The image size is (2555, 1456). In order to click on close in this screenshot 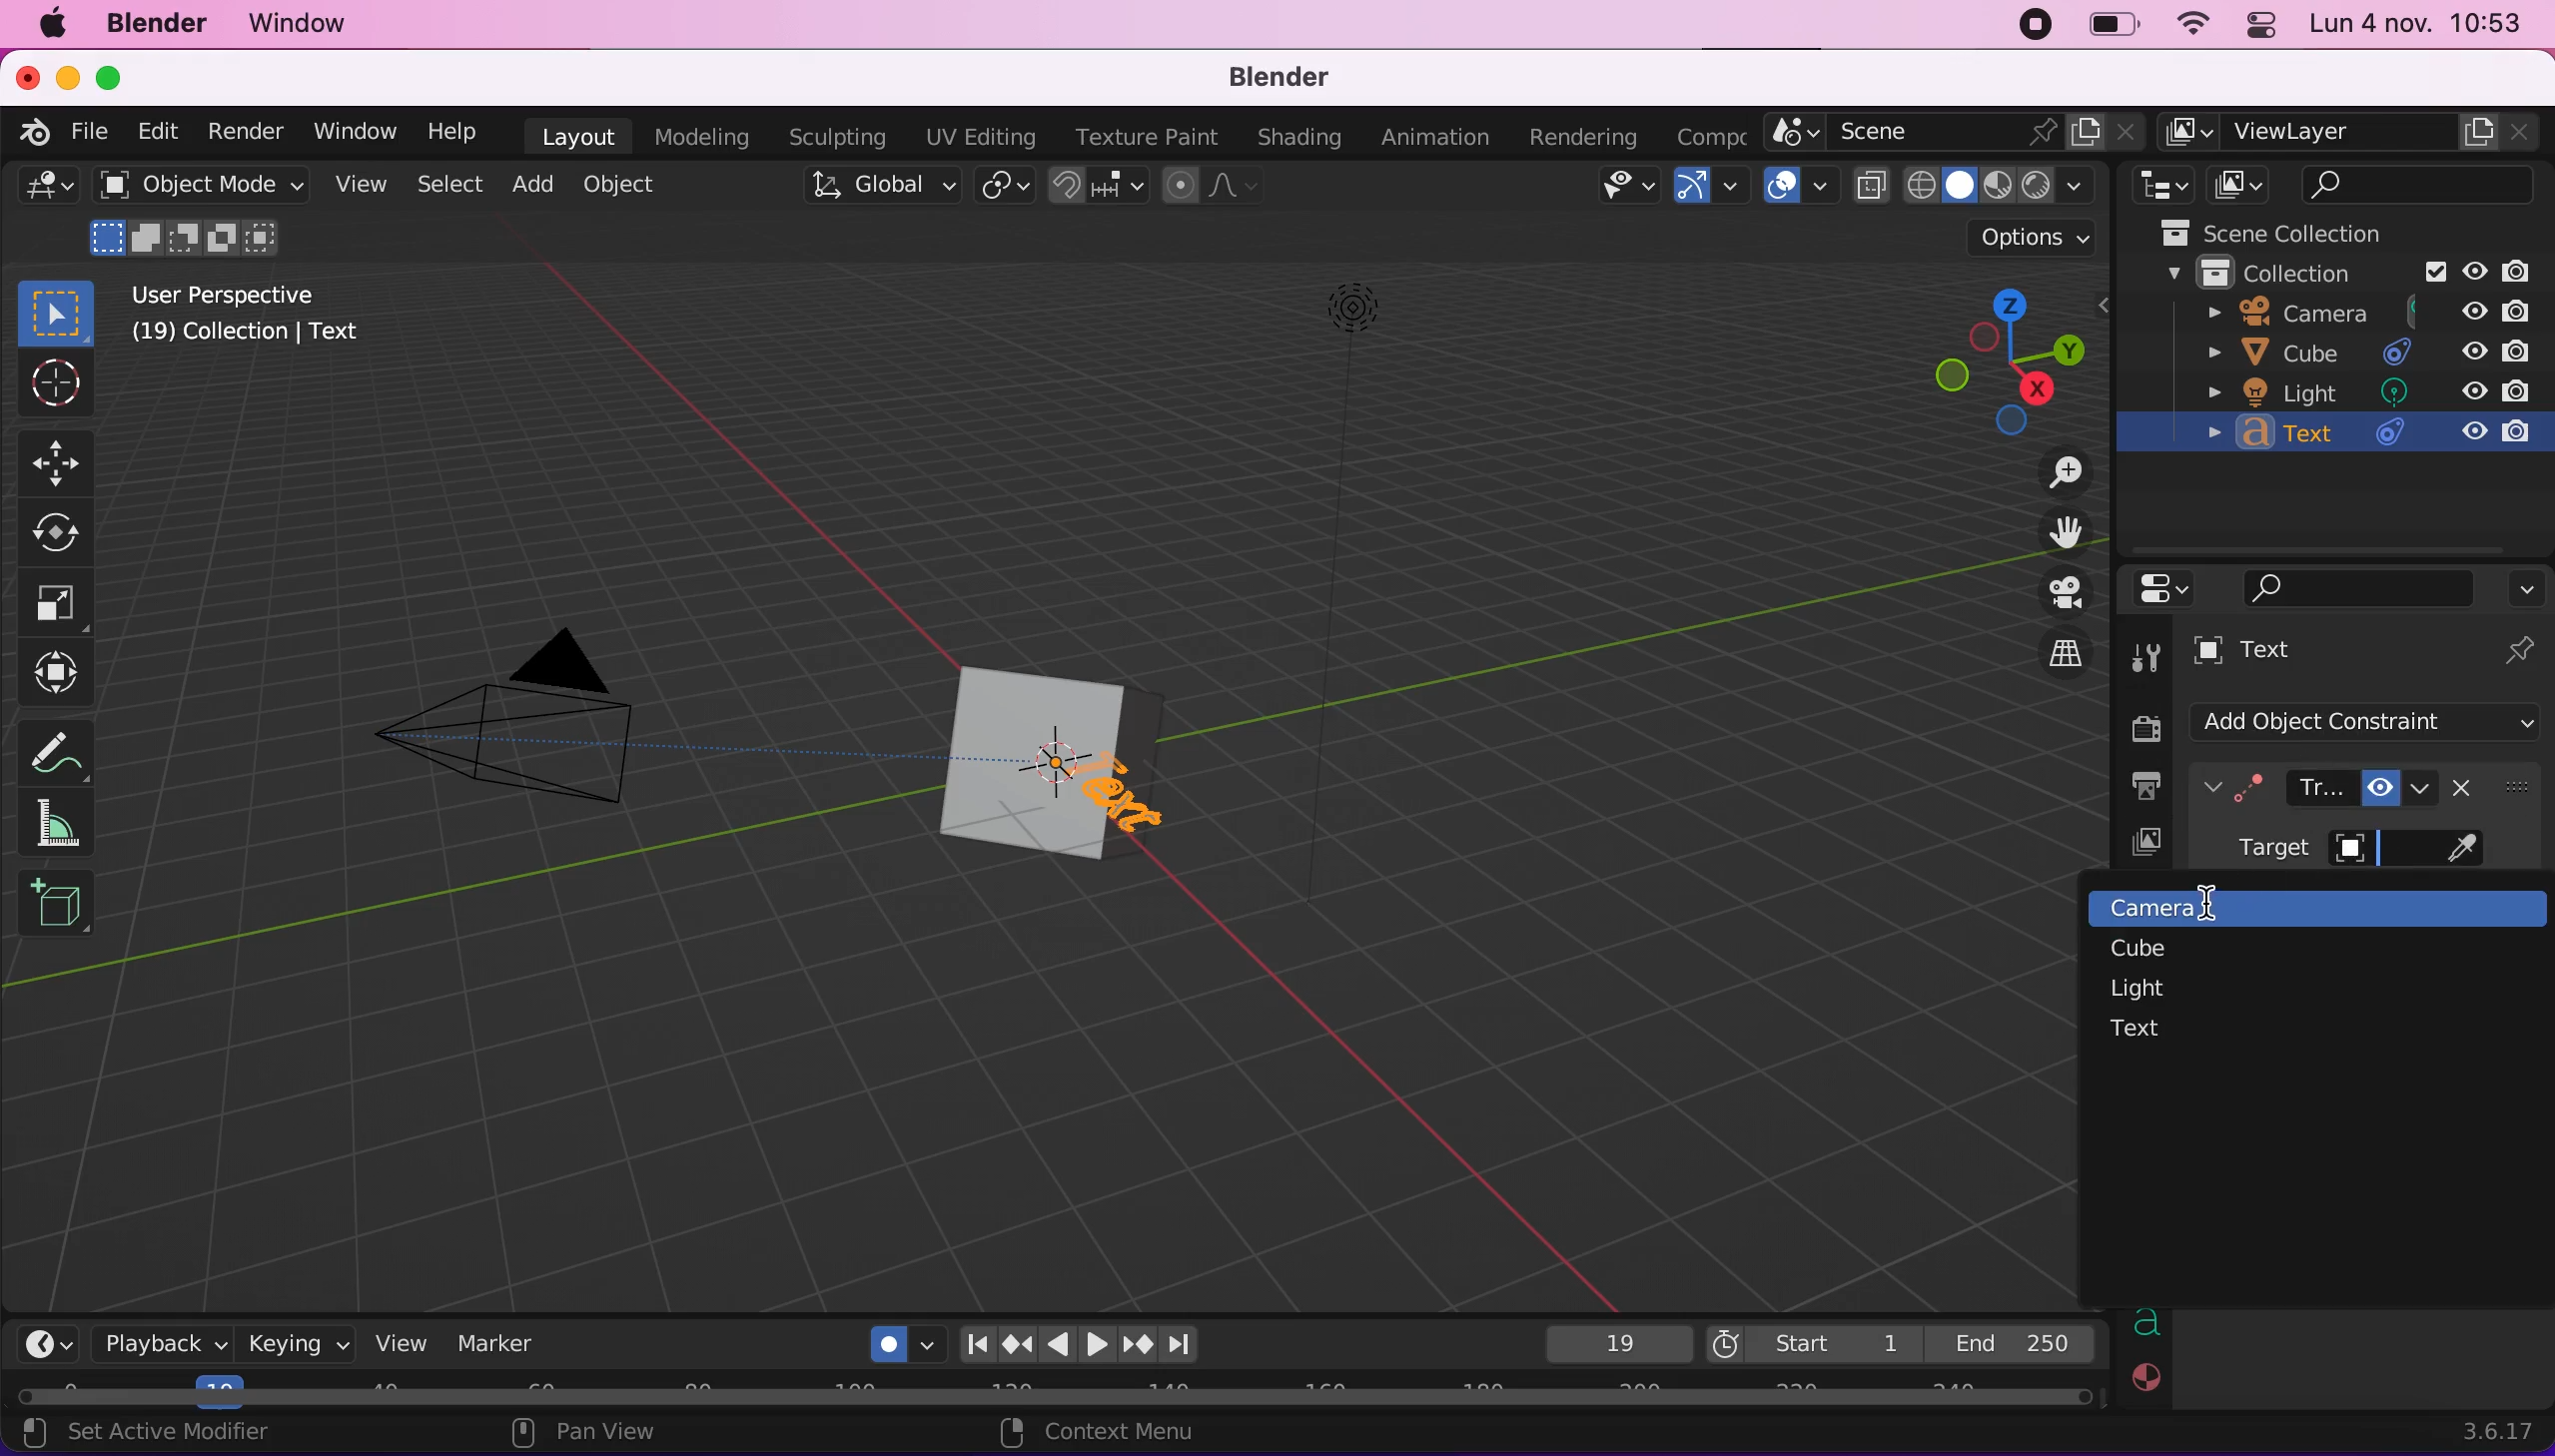, I will do `click(29, 78)`.